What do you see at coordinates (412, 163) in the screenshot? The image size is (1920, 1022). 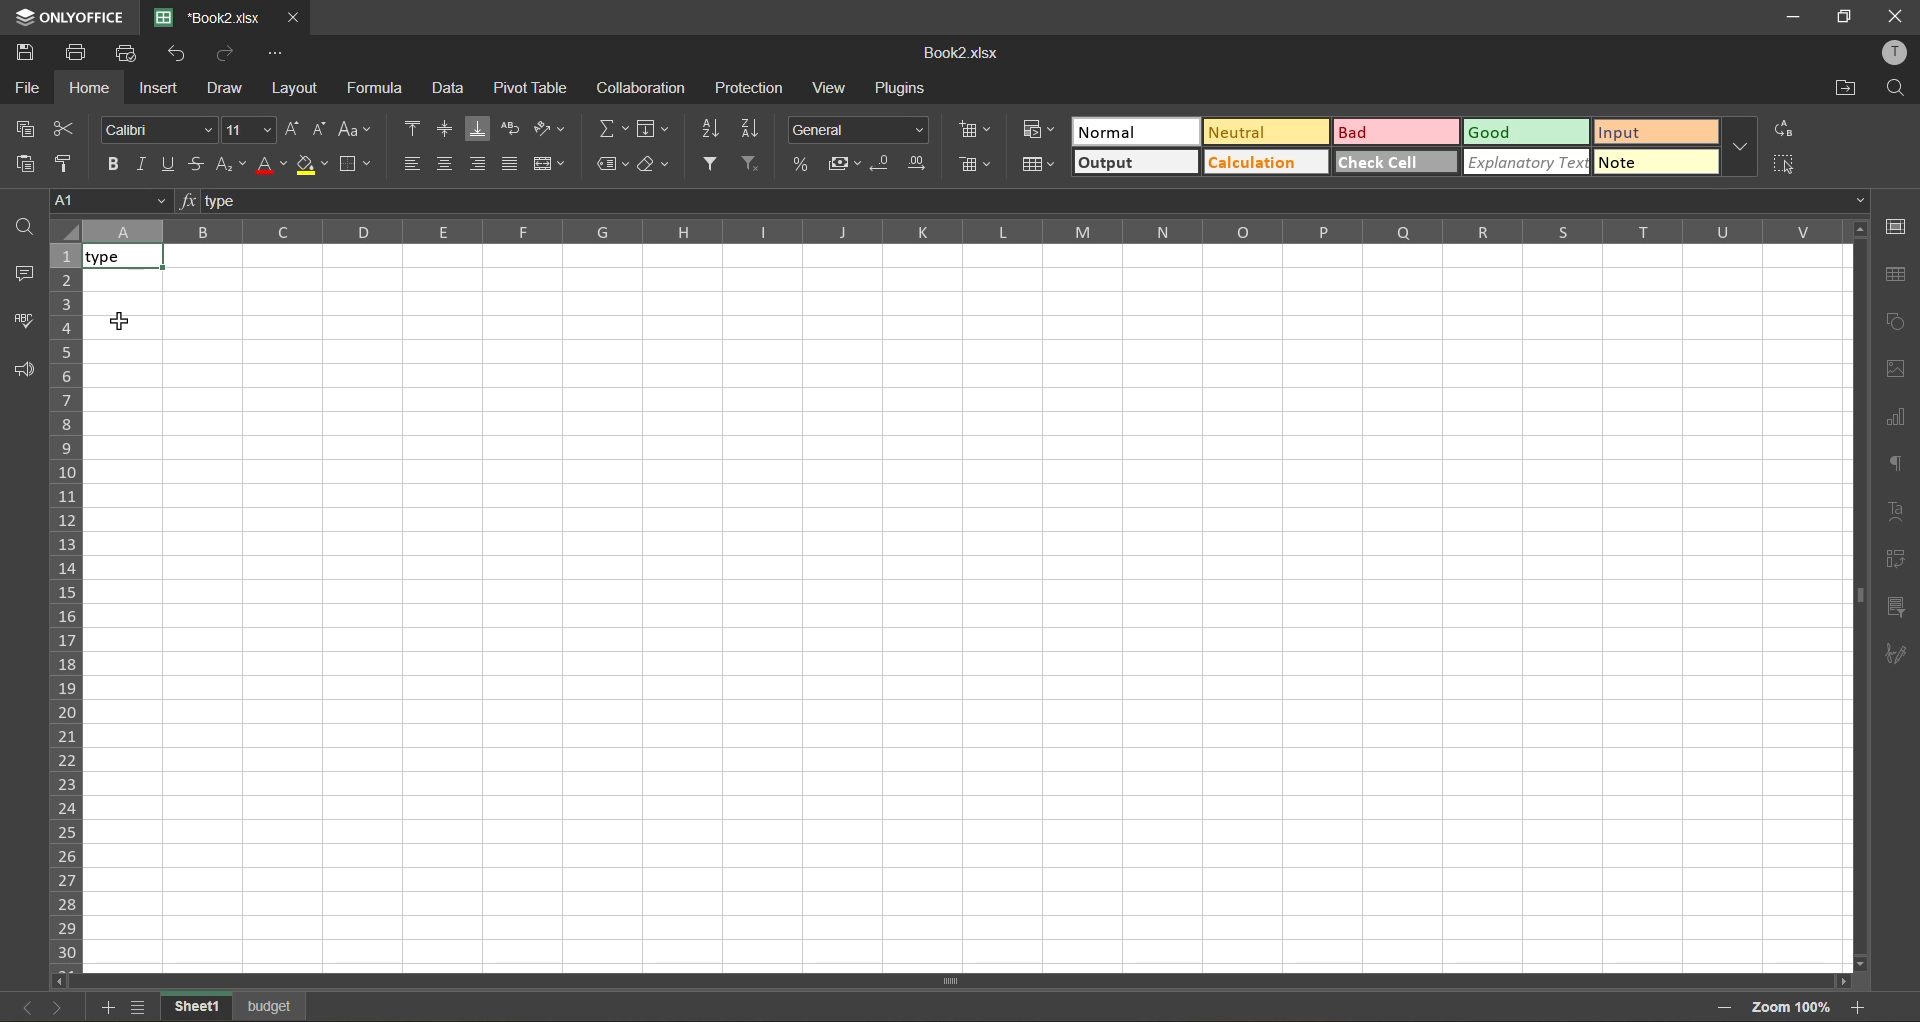 I see `align left` at bounding box center [412, 163].